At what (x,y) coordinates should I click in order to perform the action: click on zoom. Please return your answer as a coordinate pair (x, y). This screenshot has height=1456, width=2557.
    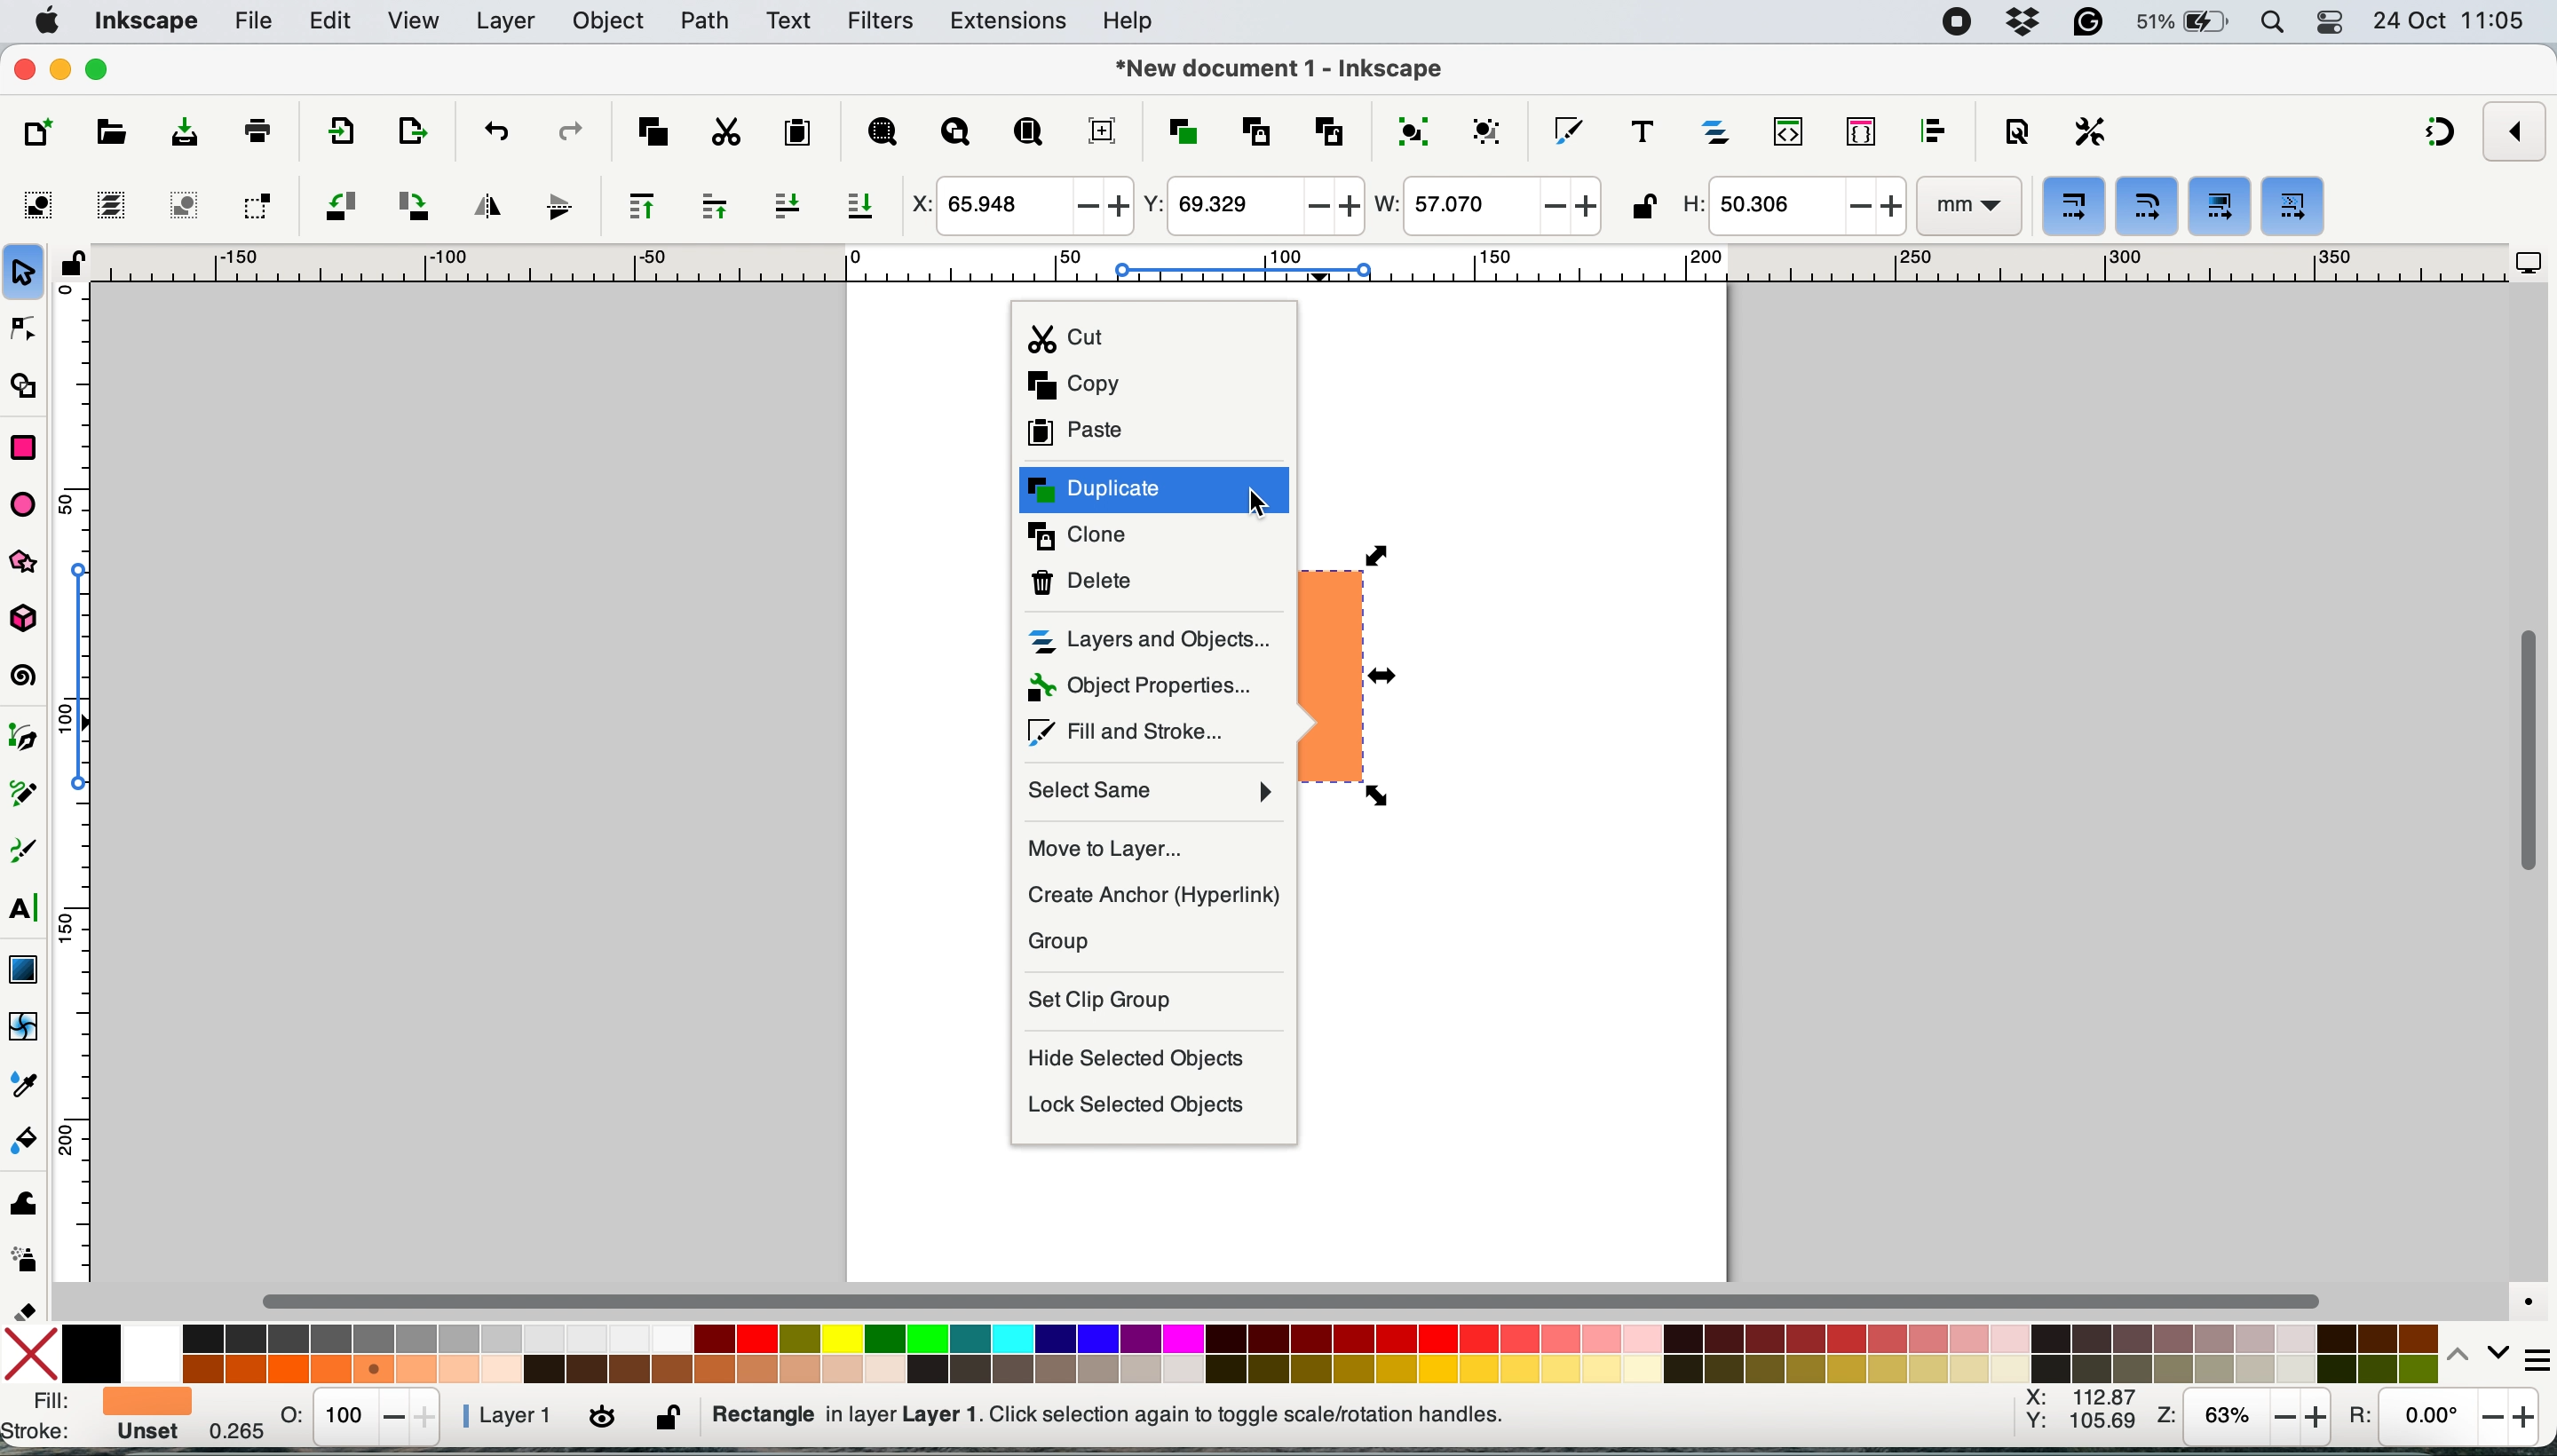
    Looking at the image, I should click on (2243, 1419).